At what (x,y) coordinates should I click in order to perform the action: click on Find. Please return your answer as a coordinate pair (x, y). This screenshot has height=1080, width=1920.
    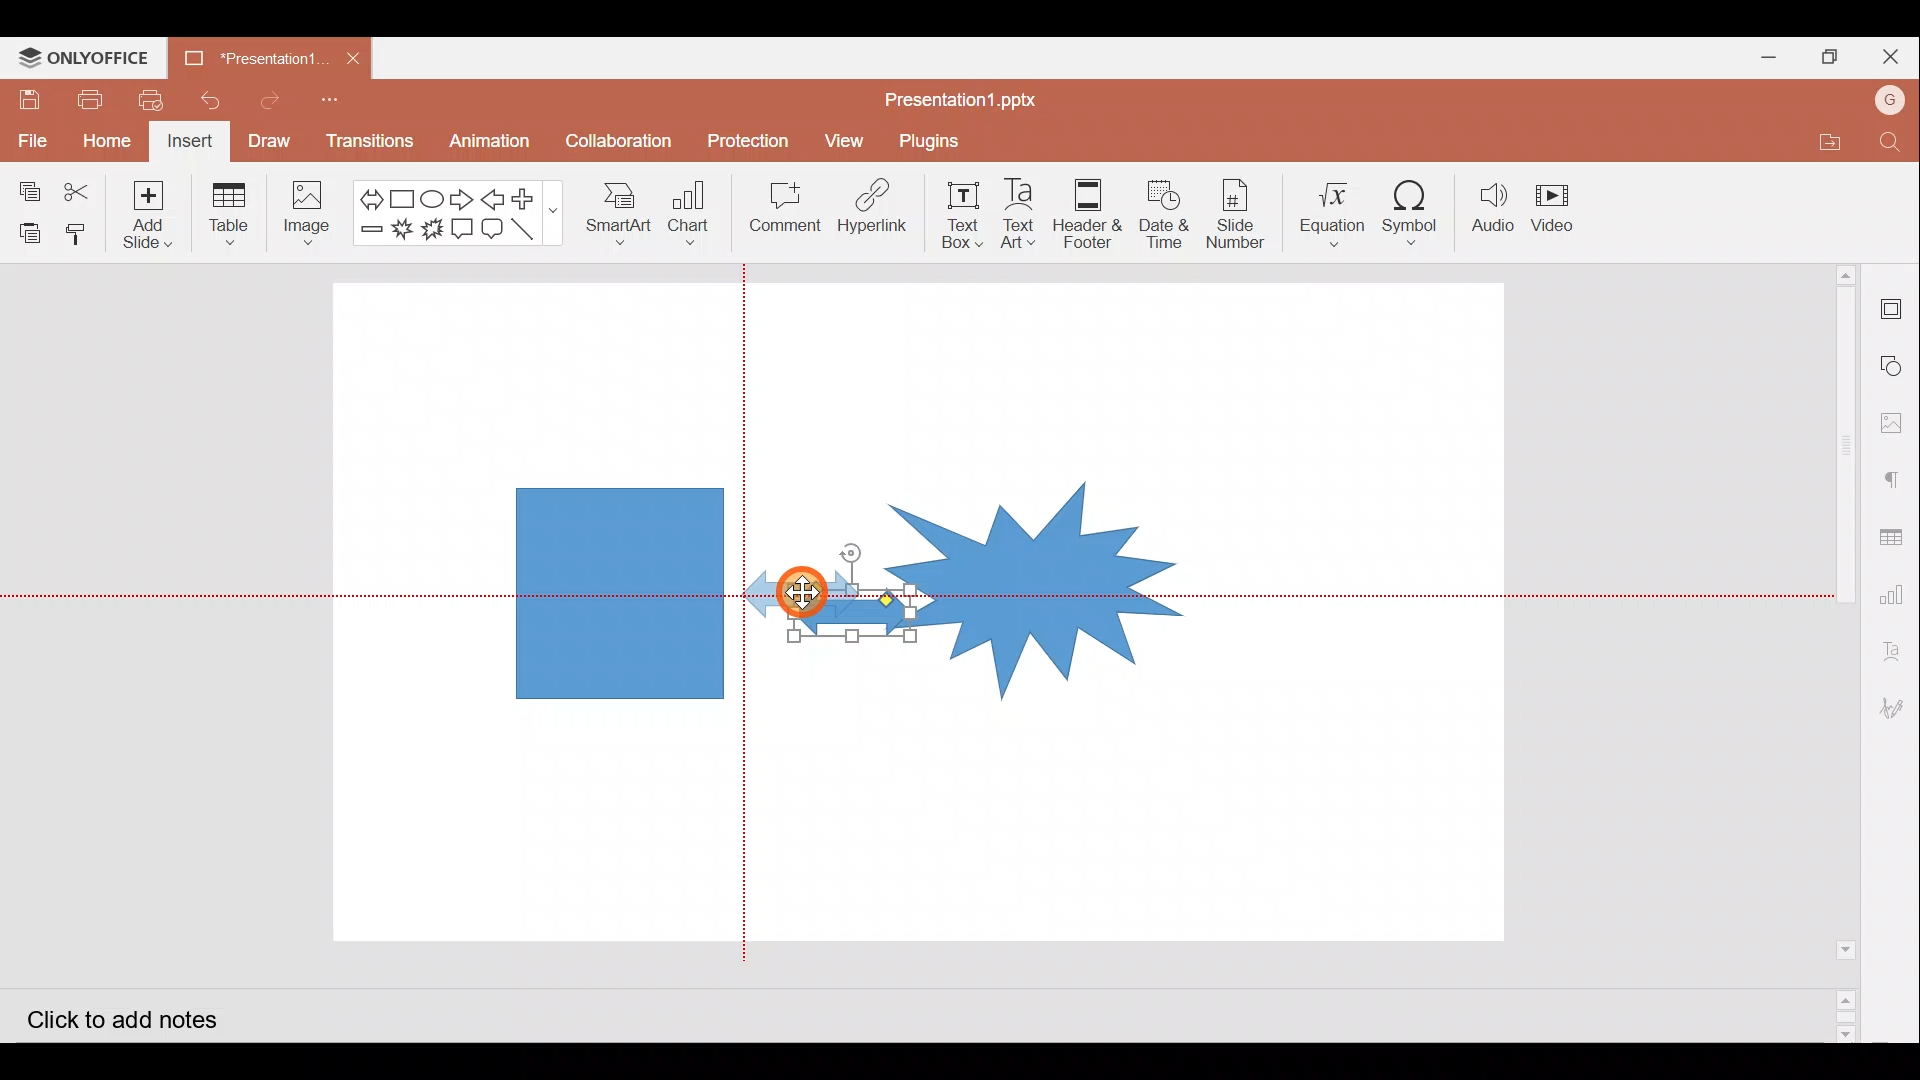
    Looking at the image, I should click on (1890, 143).